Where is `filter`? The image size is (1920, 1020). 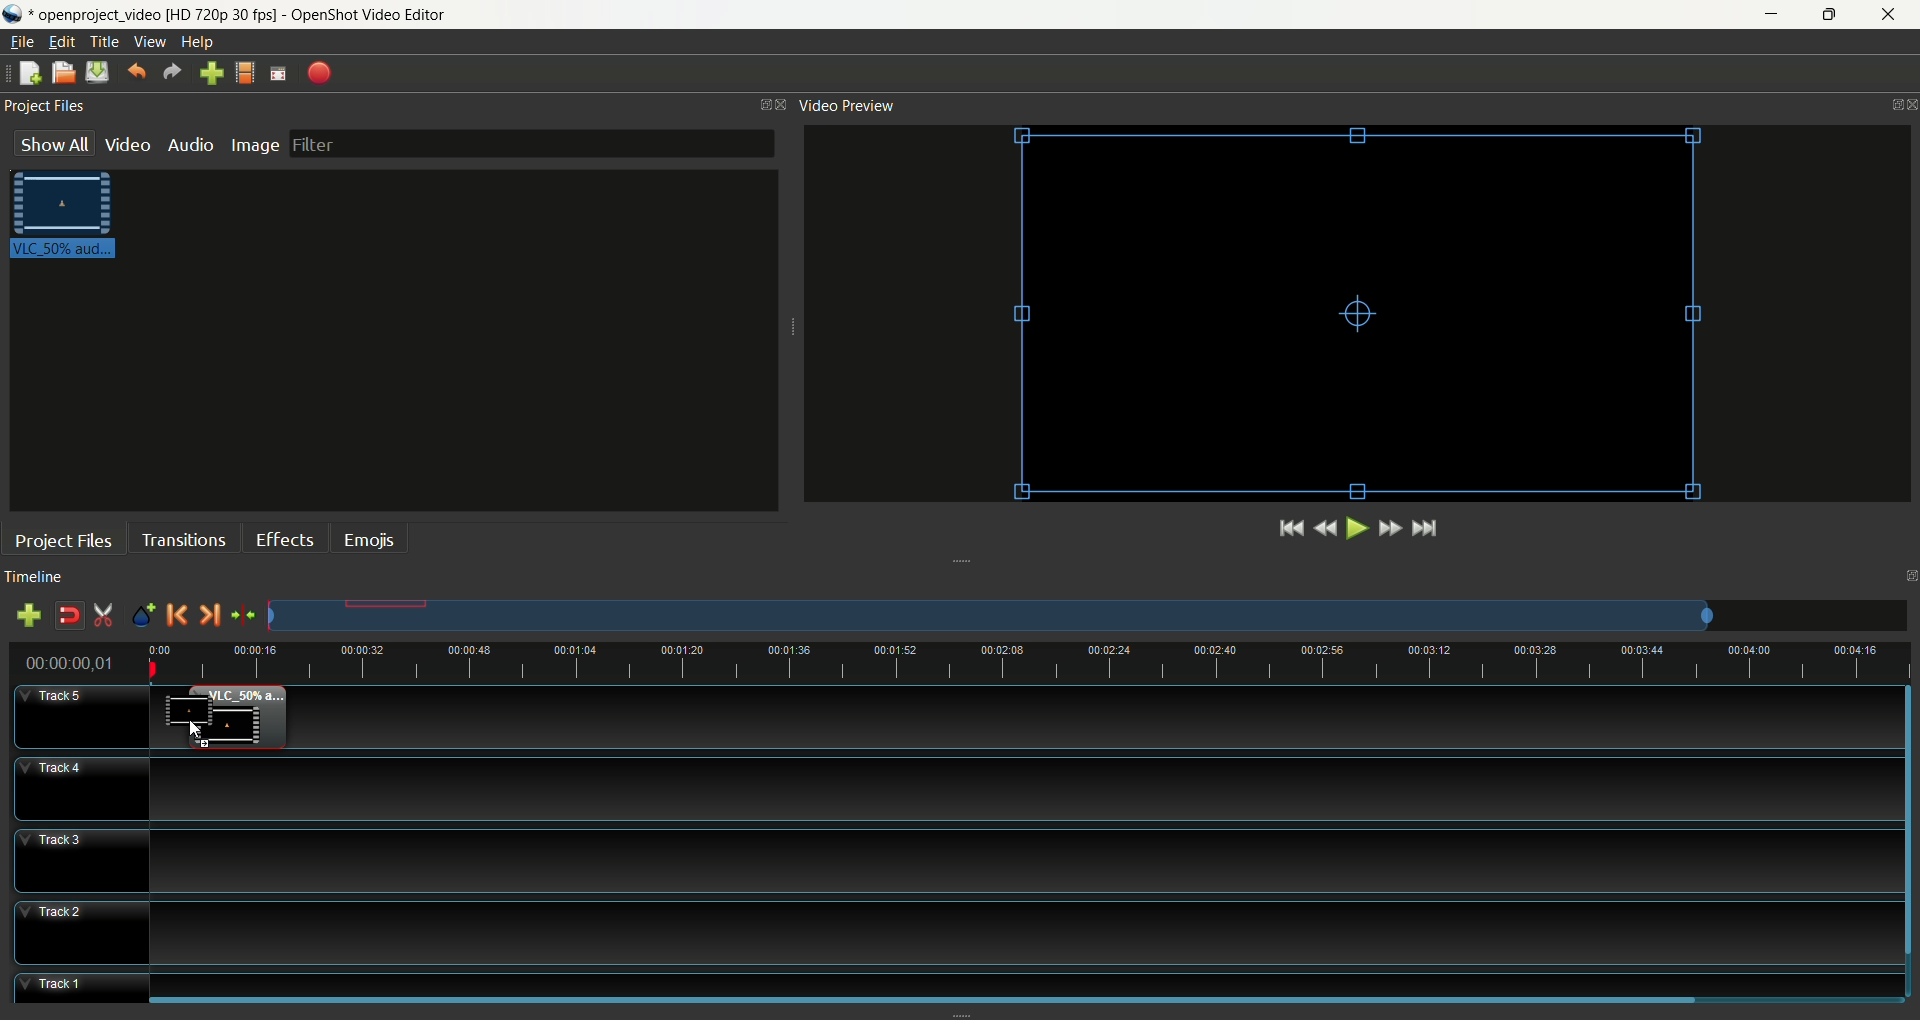 filter is located at coordinates (534, 143).